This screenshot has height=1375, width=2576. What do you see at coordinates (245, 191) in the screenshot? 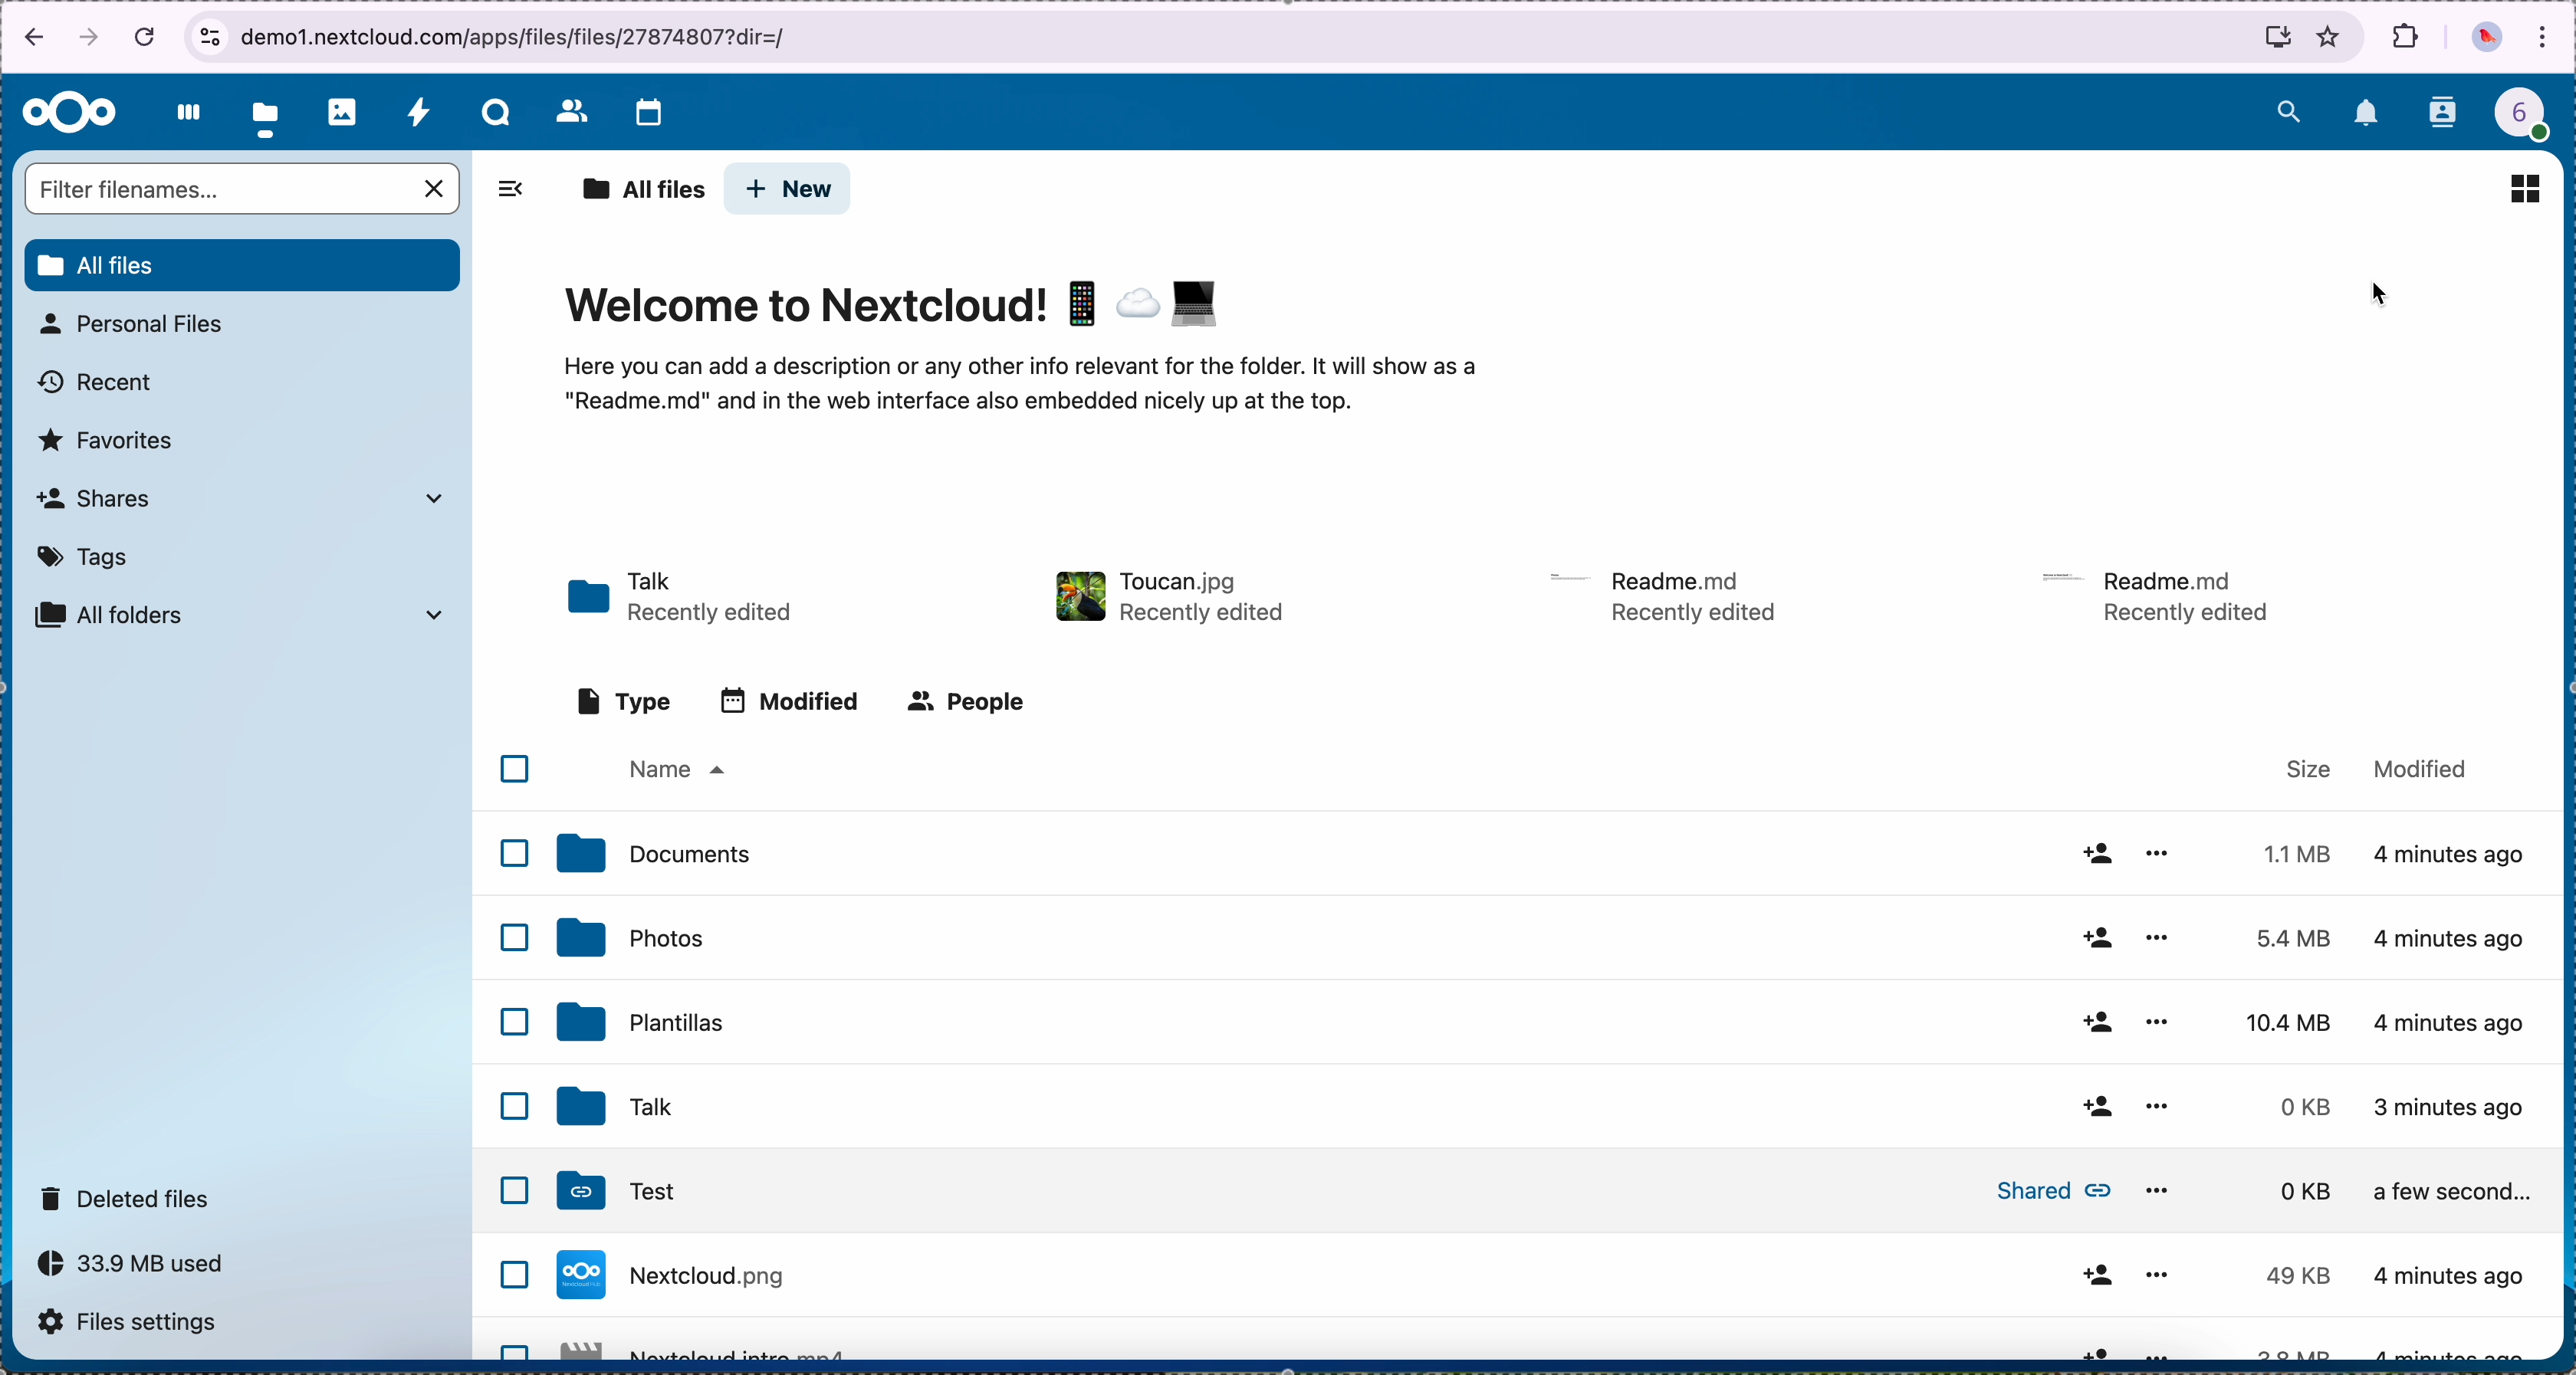
I see `search bar` at bounding box center [245, 191].